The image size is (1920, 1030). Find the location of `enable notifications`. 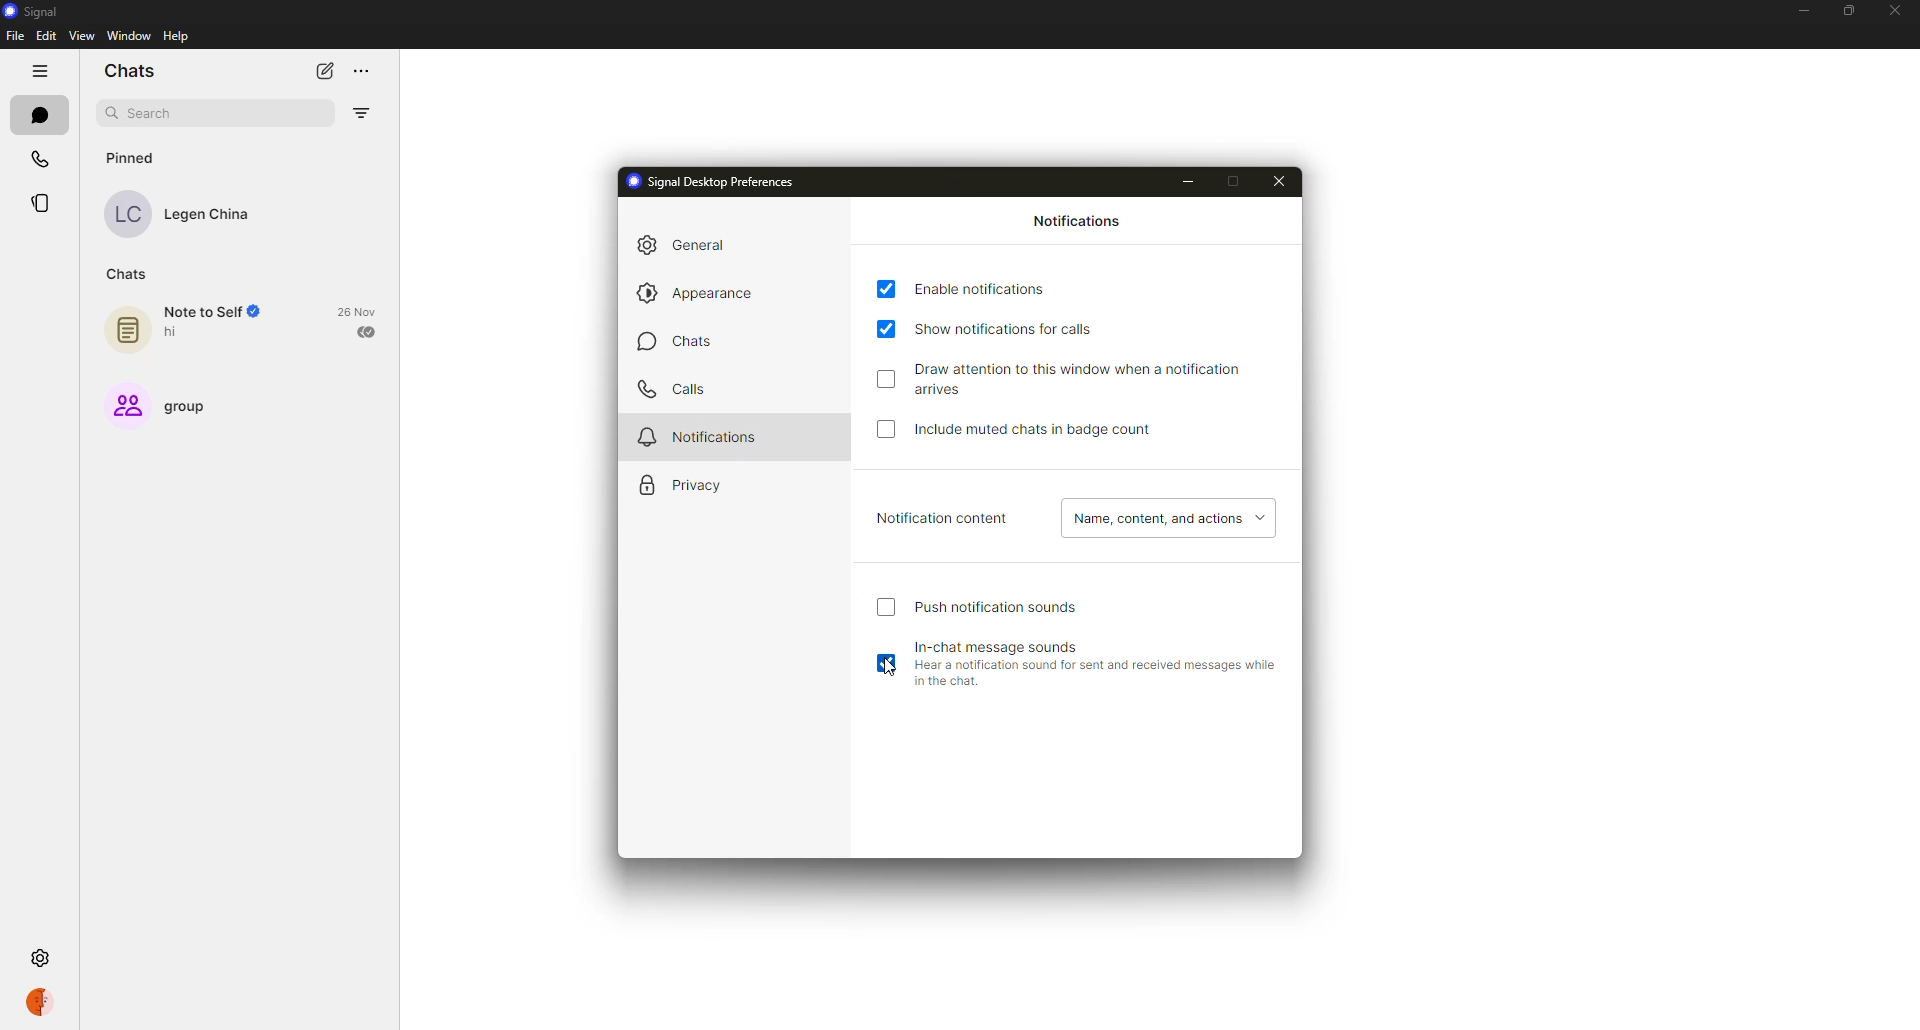

enable notifications is located at coordinates (982, 288).